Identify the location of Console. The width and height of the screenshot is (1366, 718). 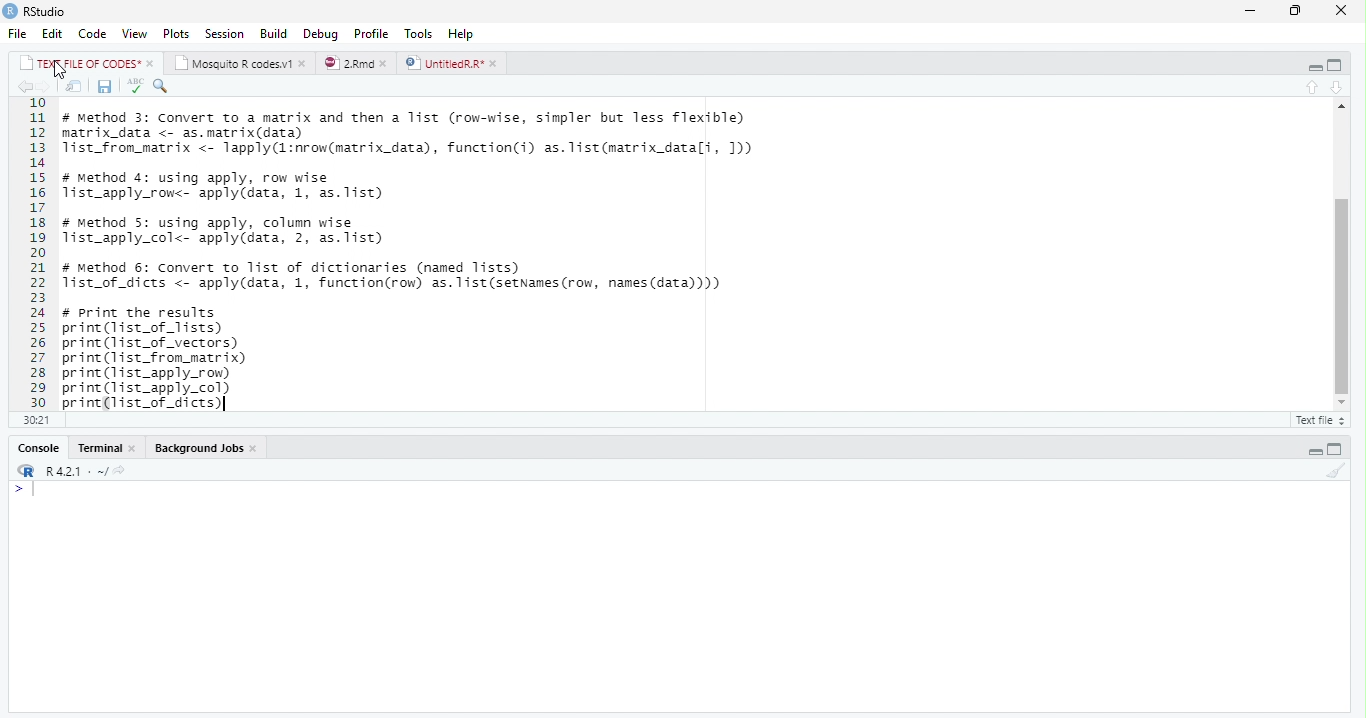
(678, 596).